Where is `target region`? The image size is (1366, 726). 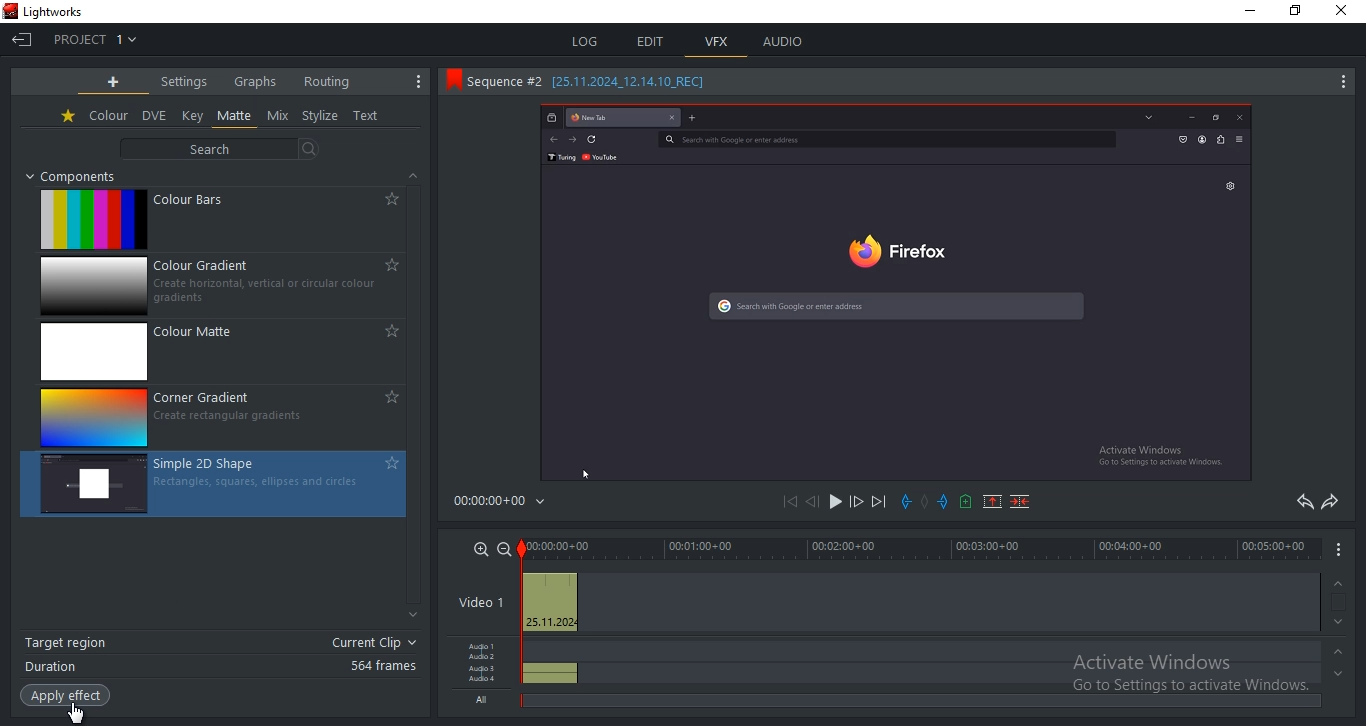 target region is located at coordinates (219, 644).